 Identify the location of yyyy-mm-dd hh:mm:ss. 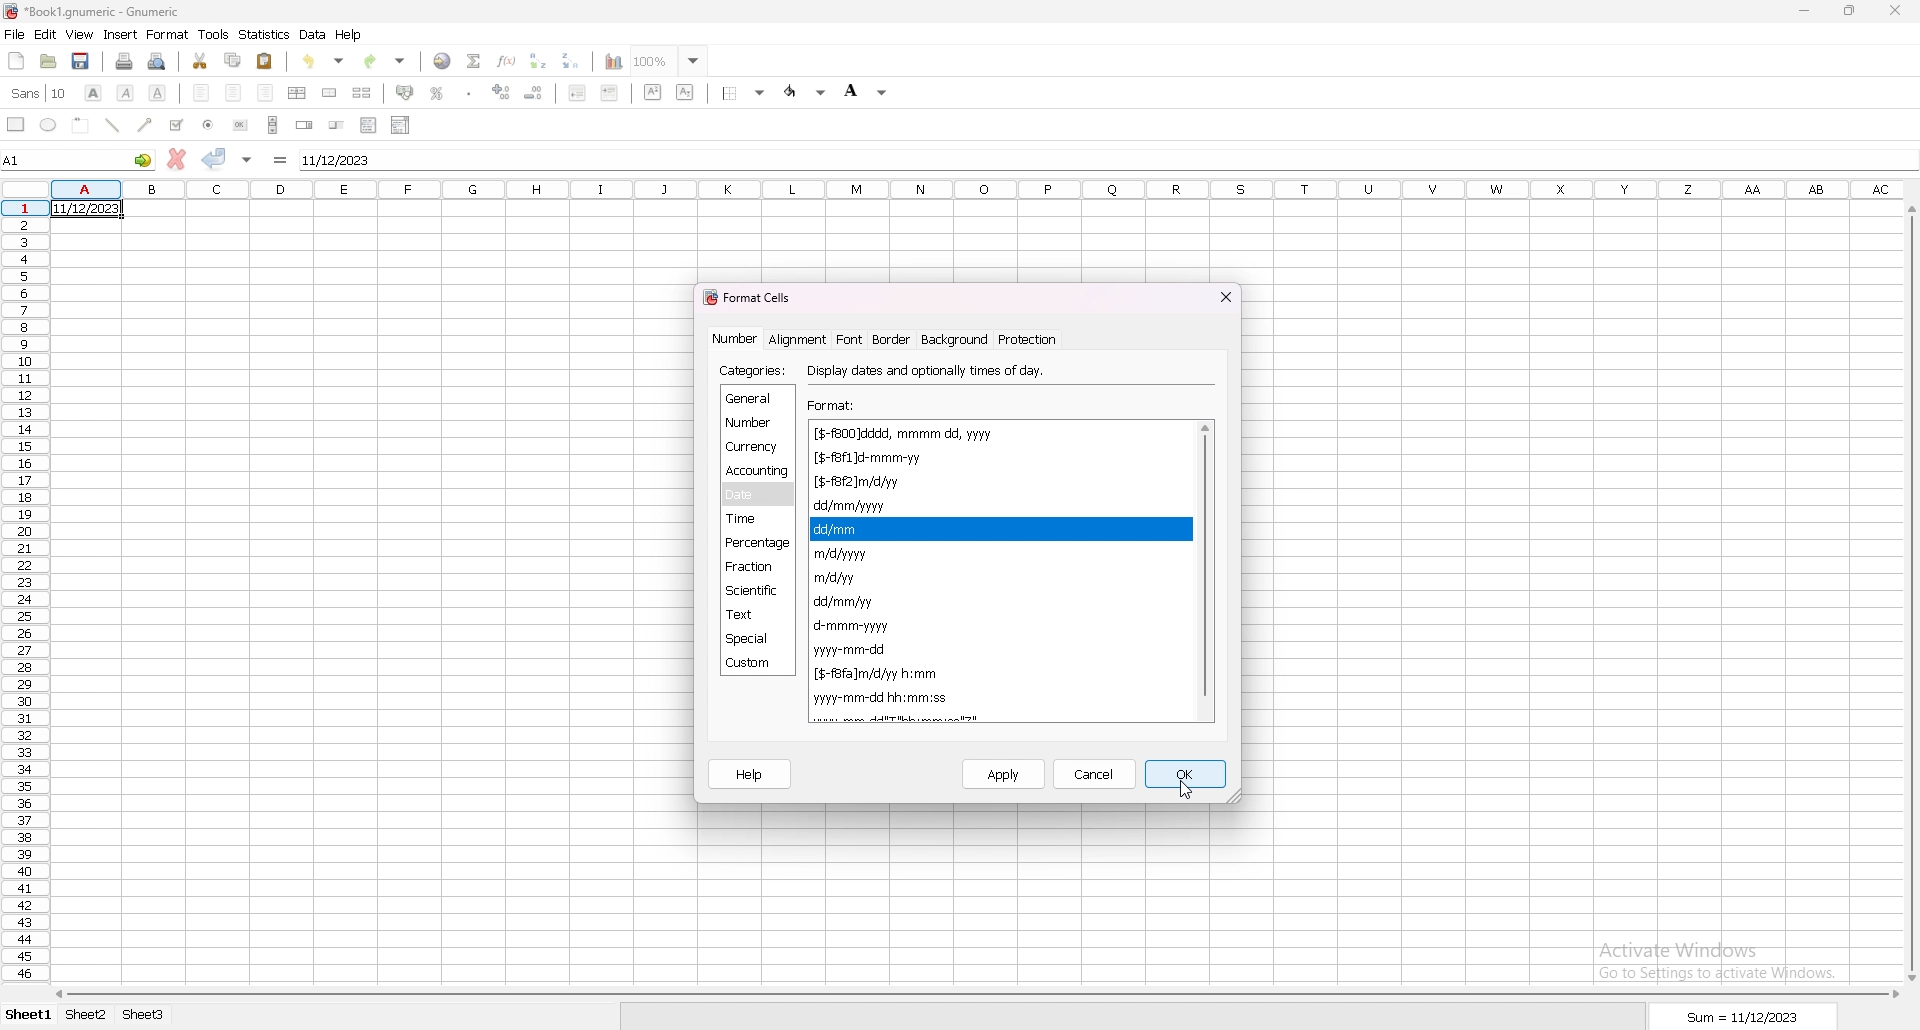
(883, 698).